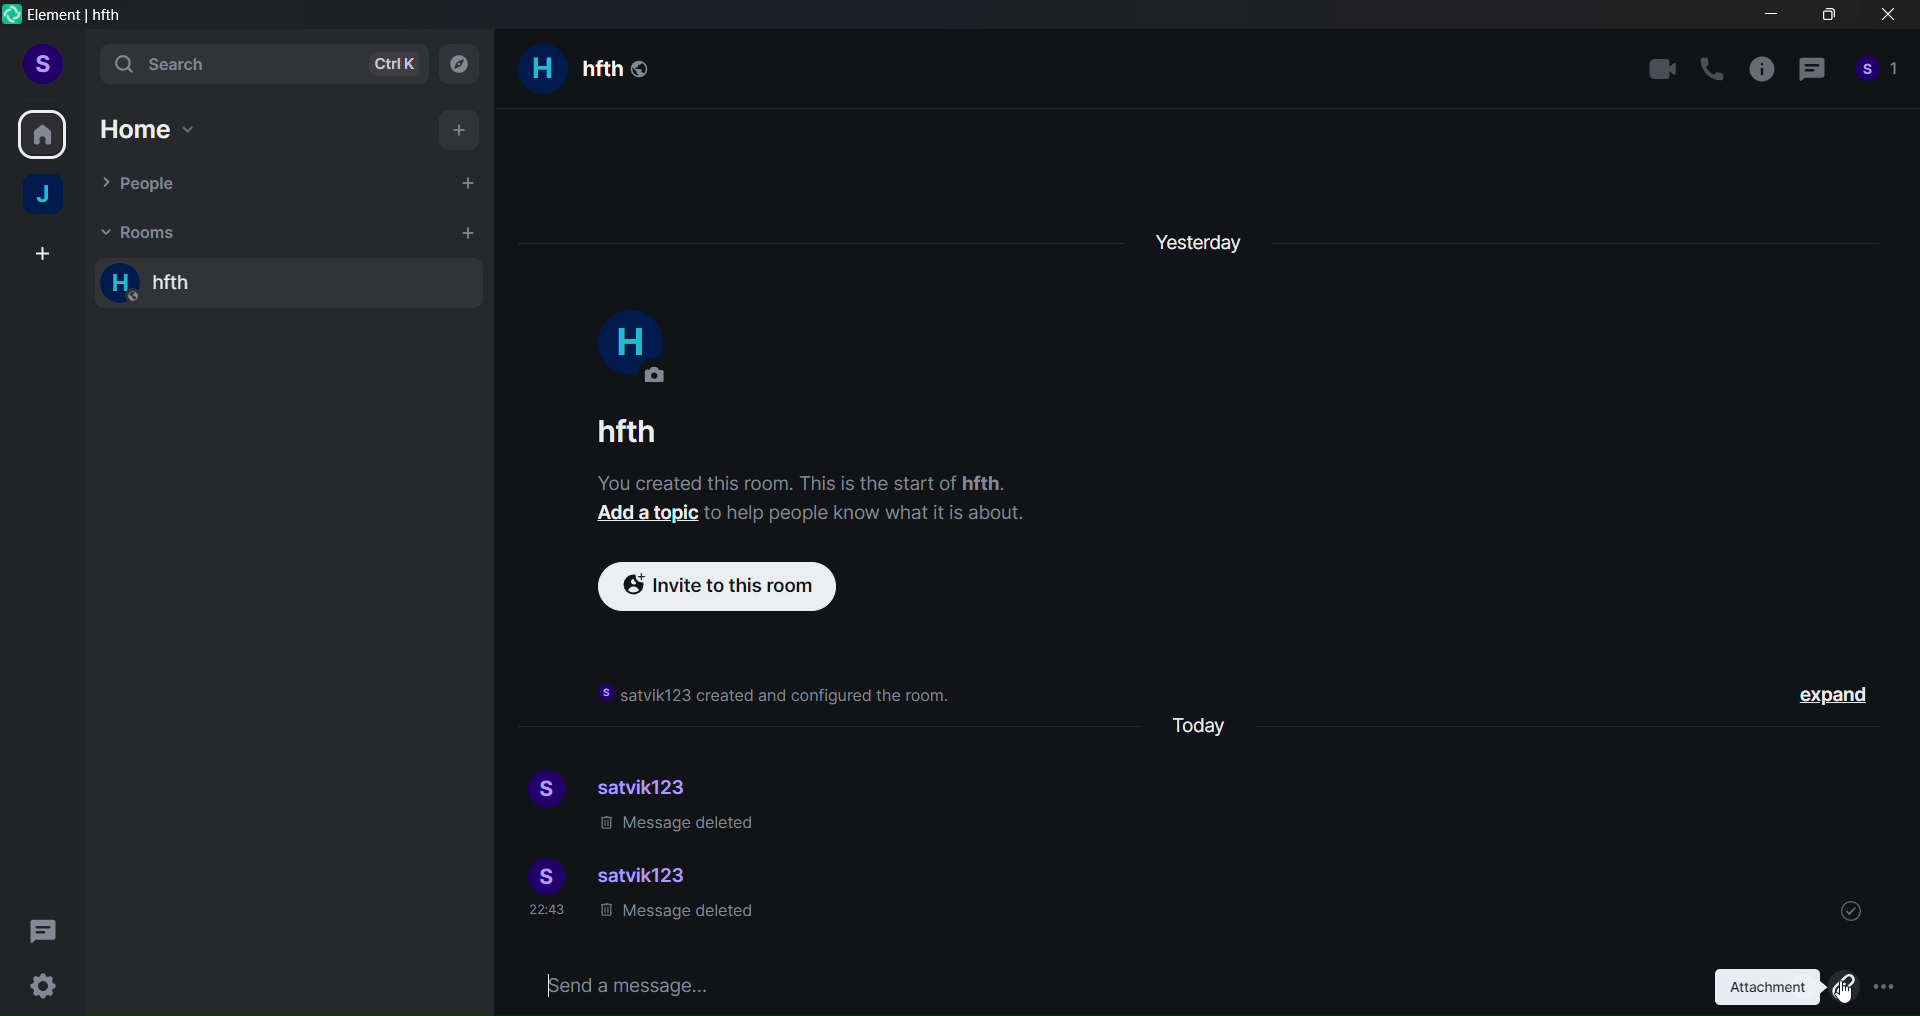 The width and height of the screenshot is (1920, 1016). Describe the element at coordinates (1778, 987) in the screenshot. I see `attachment` at that location.